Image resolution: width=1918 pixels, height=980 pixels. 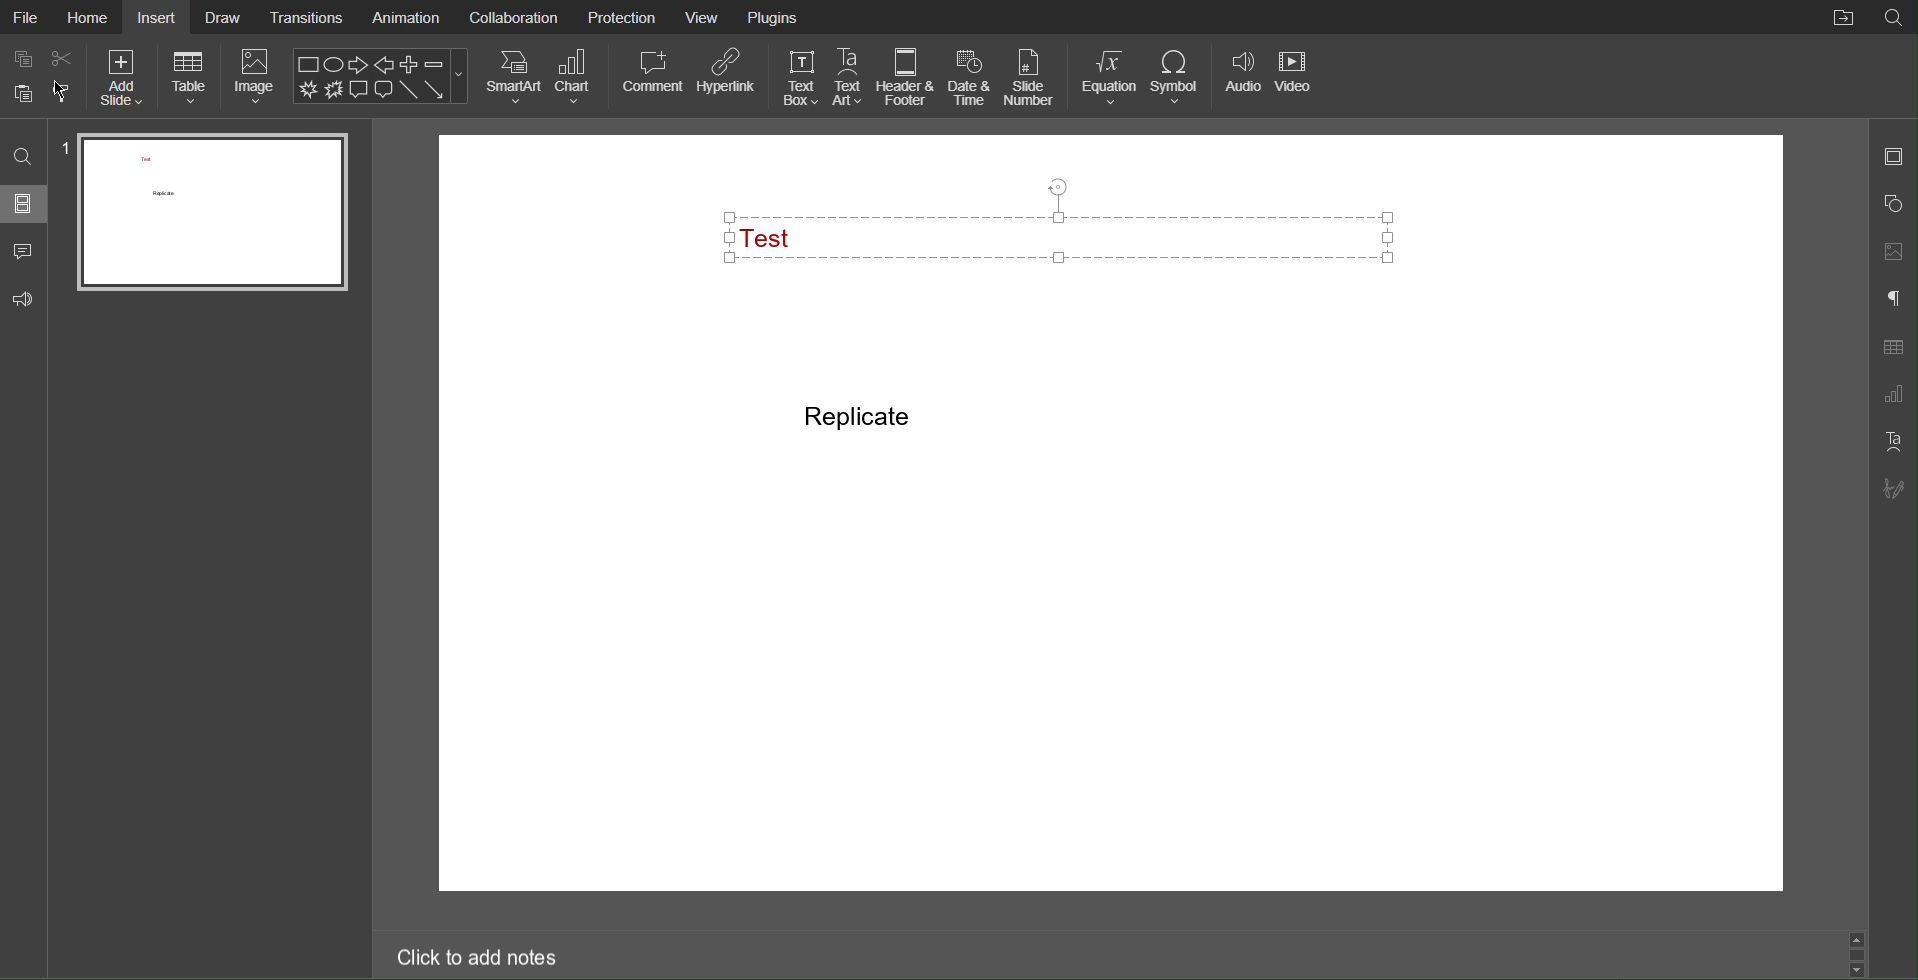 I want to click on Equation, so click(x=1109, y=78).